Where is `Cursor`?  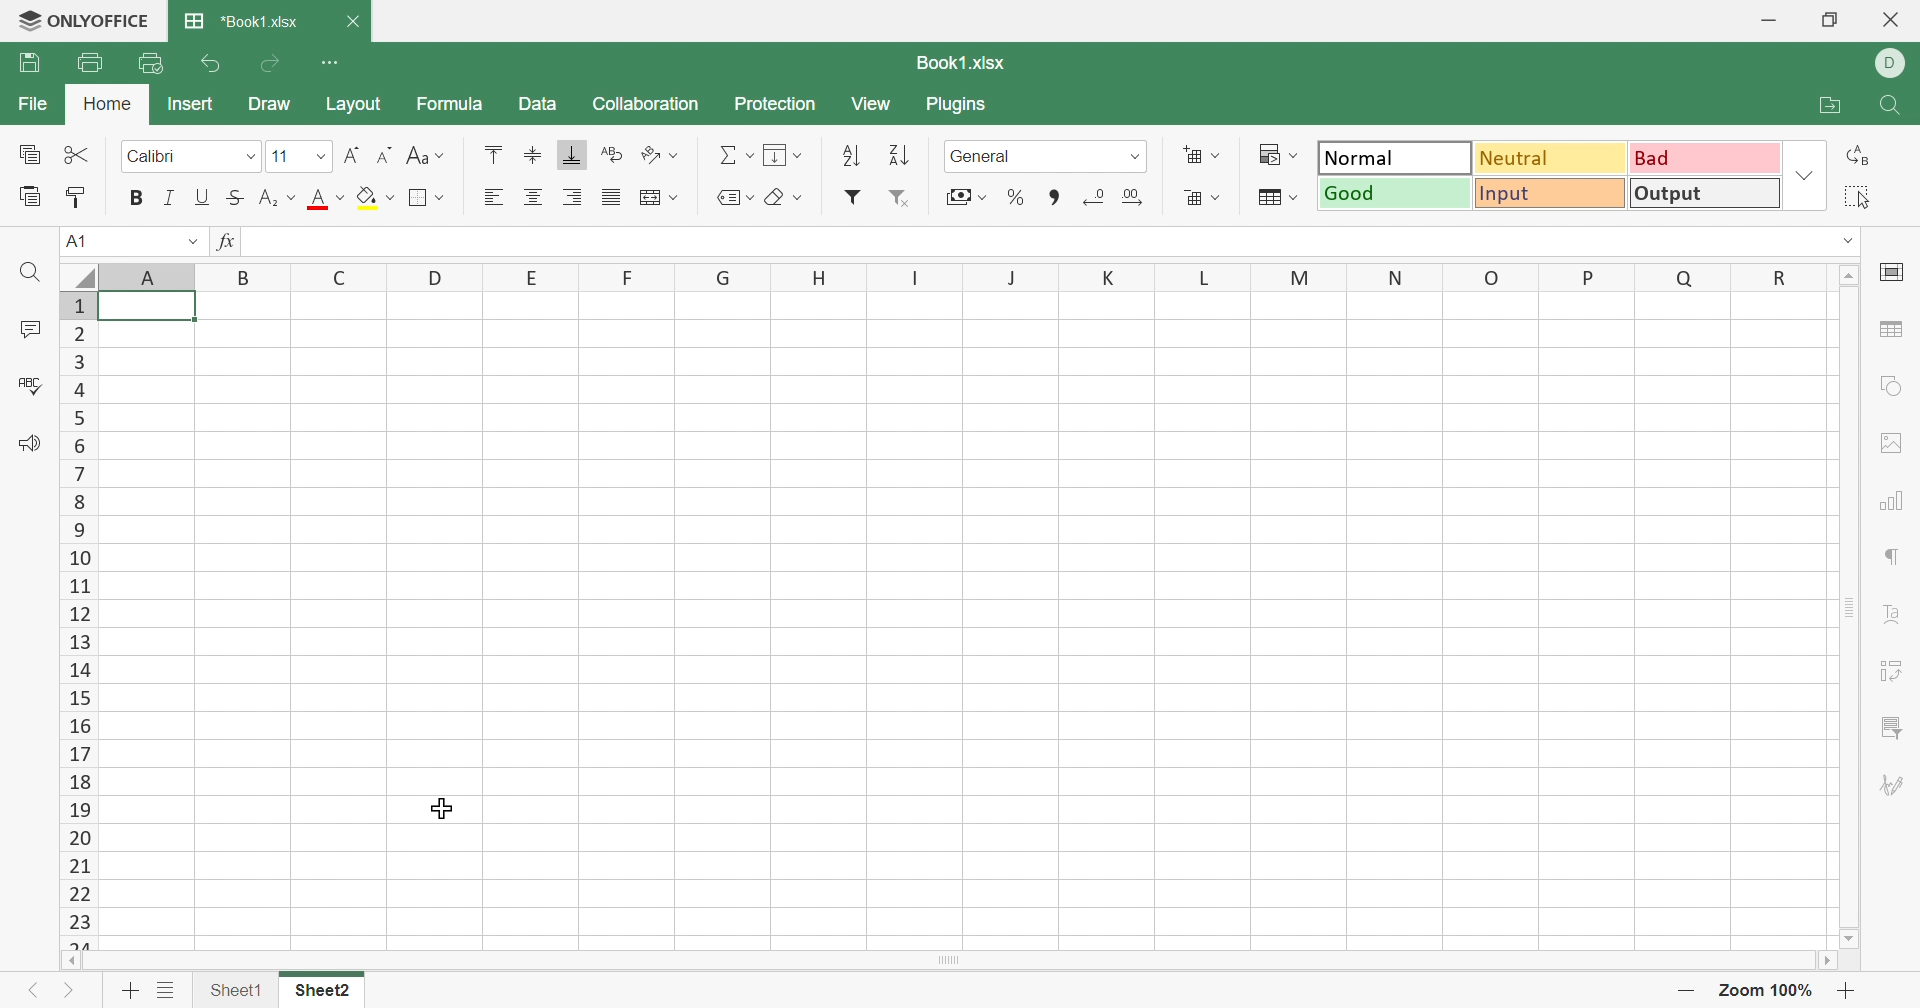 Cursor is located at coordinates (444, 806).